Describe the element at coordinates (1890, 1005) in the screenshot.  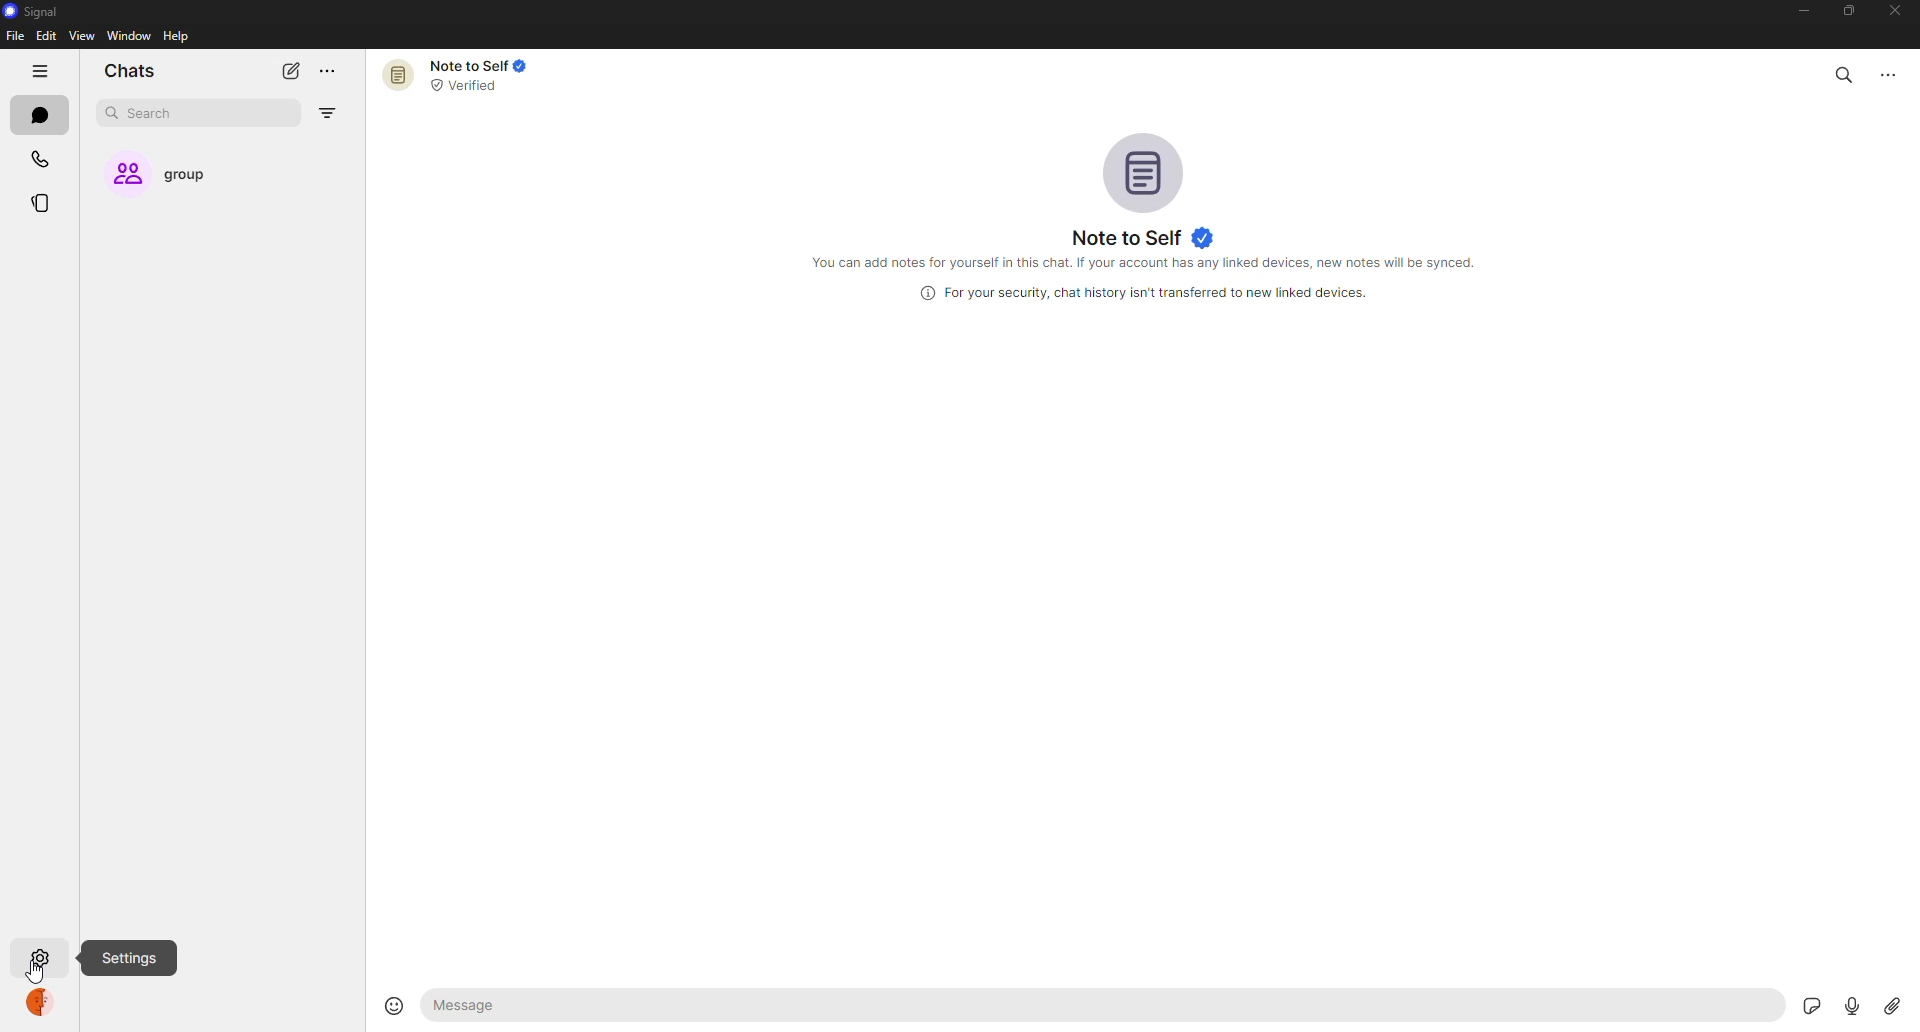
I see `attach` at that location.